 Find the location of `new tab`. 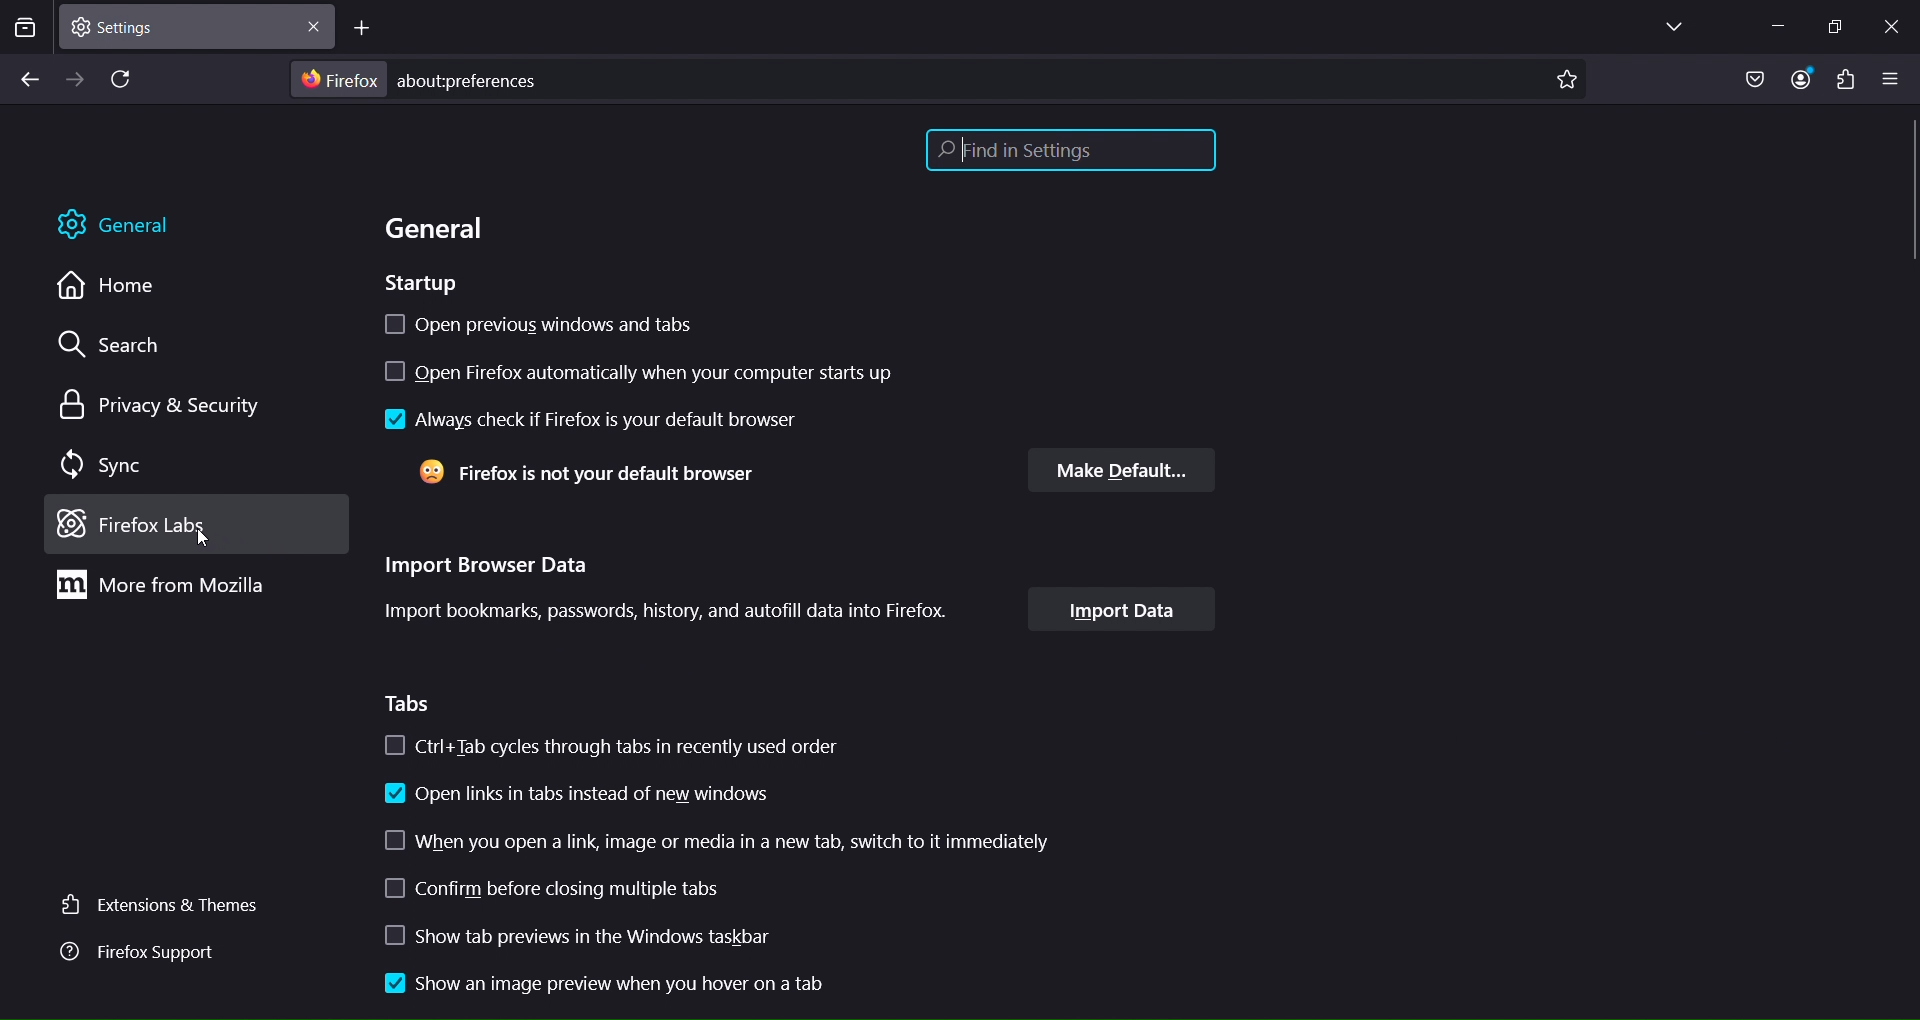

new tab is located at coordinates (365, 31).